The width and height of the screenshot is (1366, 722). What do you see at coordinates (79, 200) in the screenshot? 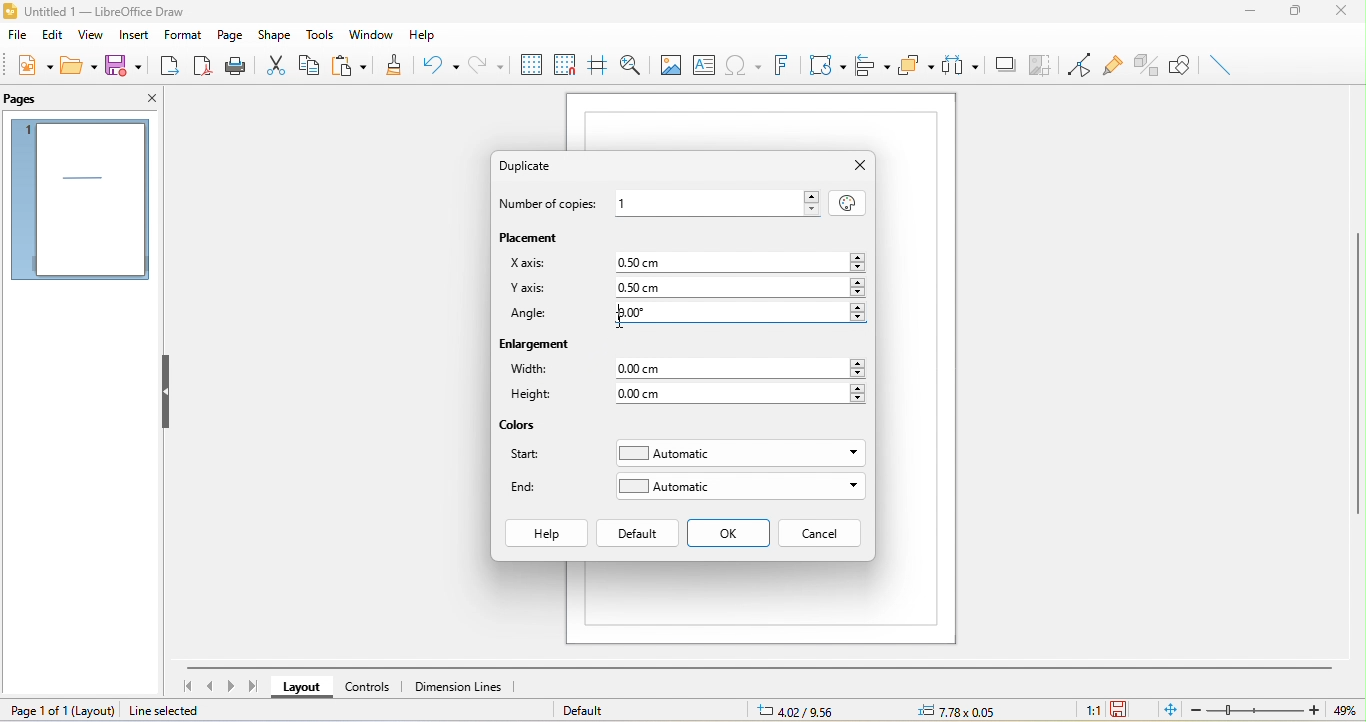
I see `pages` at bounding box center [79, 200].